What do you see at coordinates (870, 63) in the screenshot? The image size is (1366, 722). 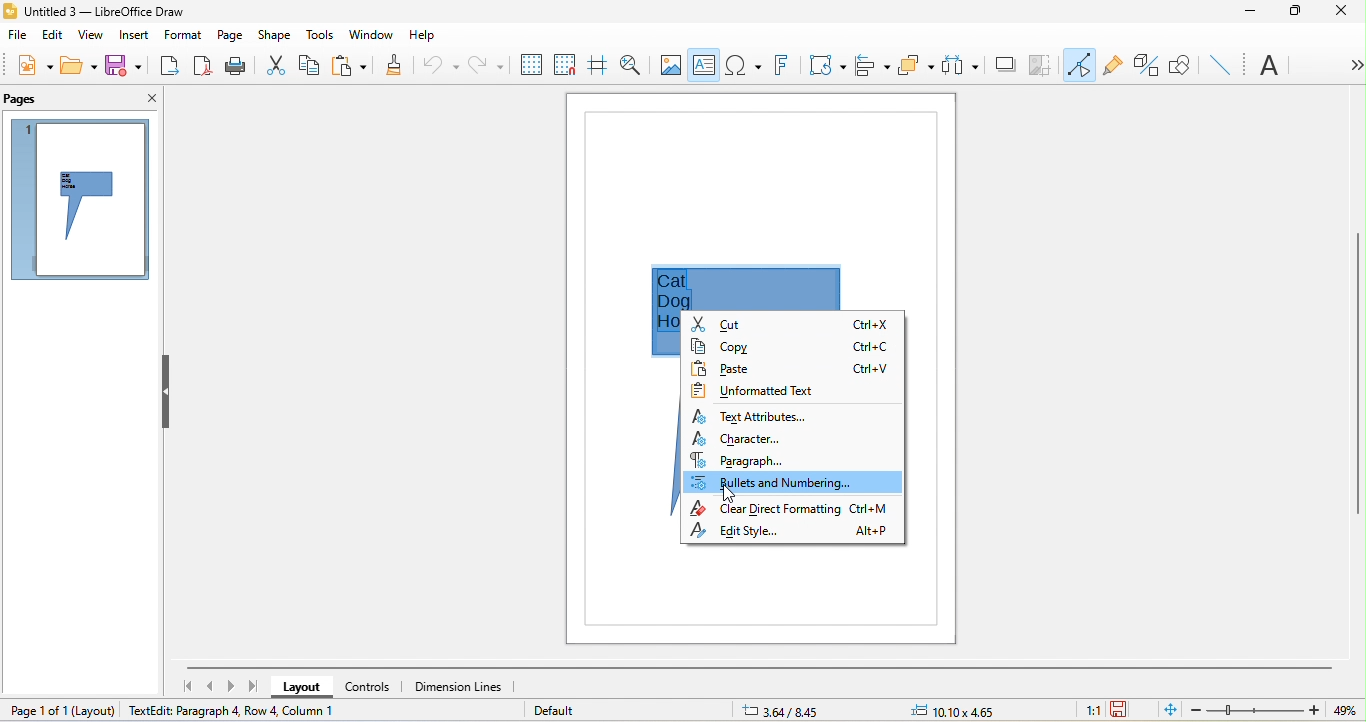 I see `align object` at bounding box center [870, 63].